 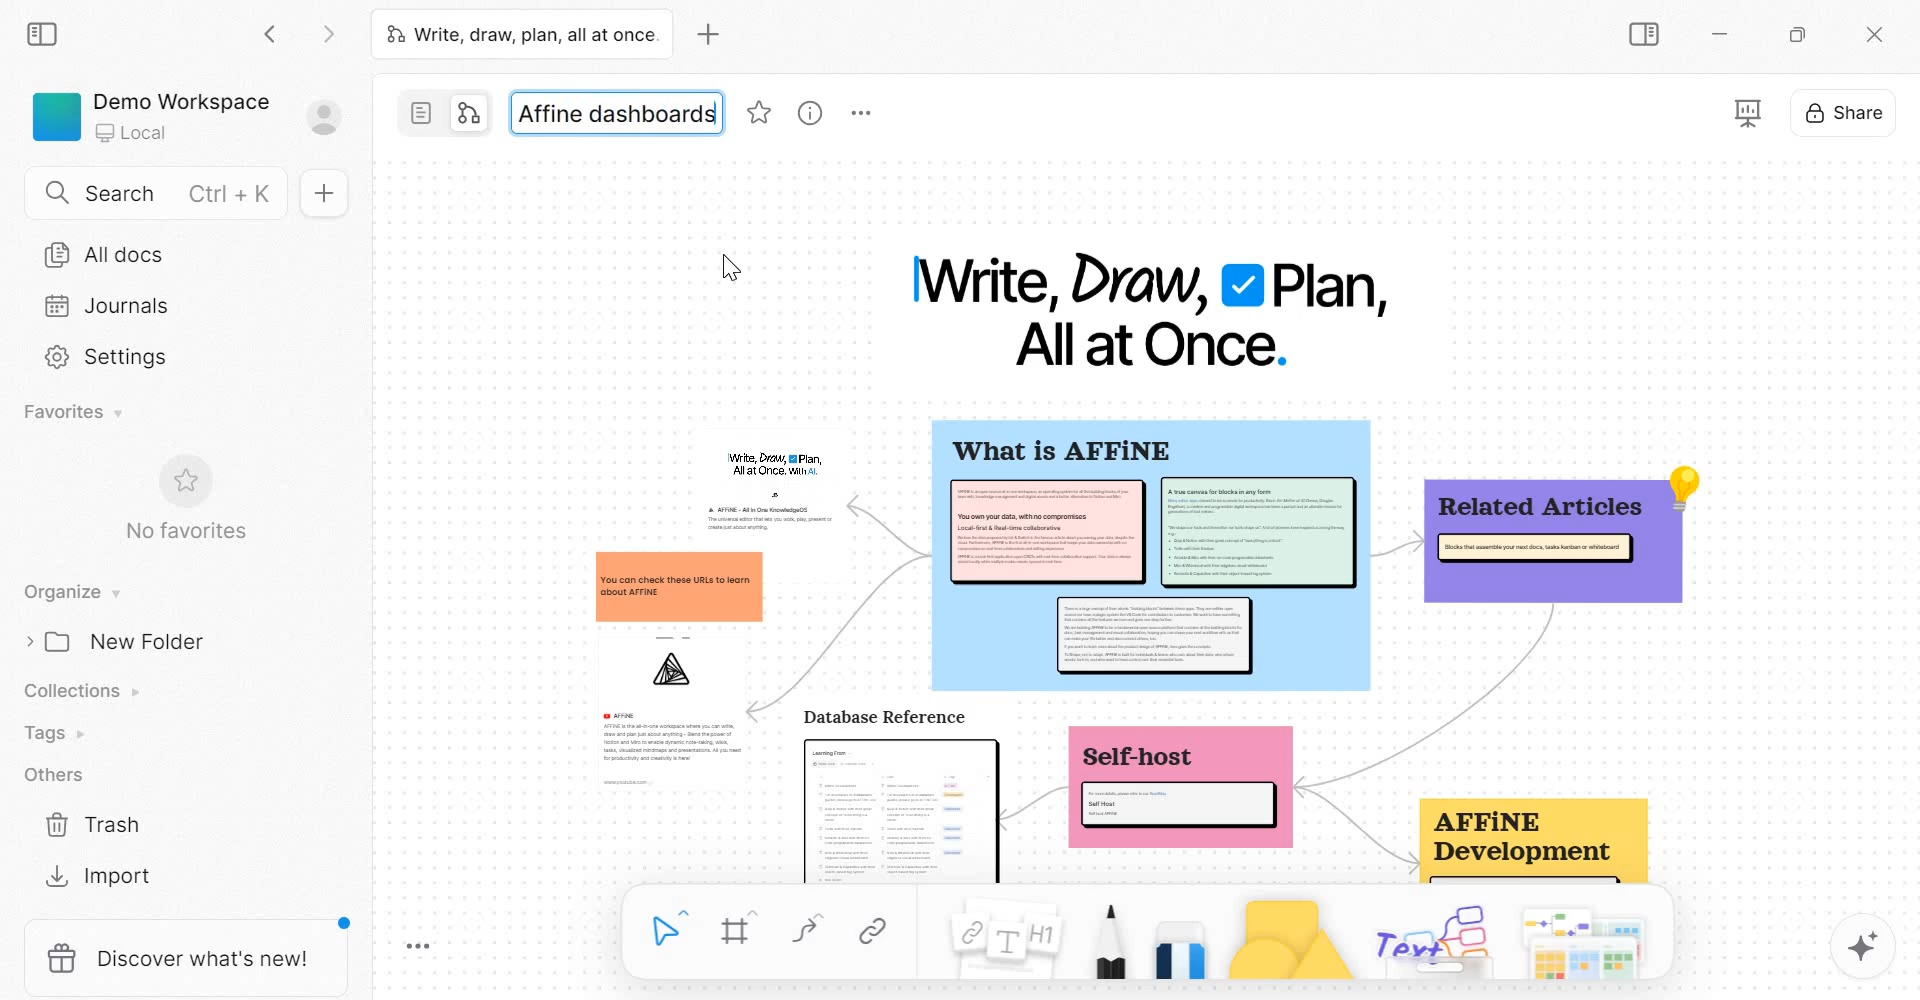 What do you see at coordinates (124, 641) in the screenshot?
I see `New Folder` at bounding box center [124, 641].